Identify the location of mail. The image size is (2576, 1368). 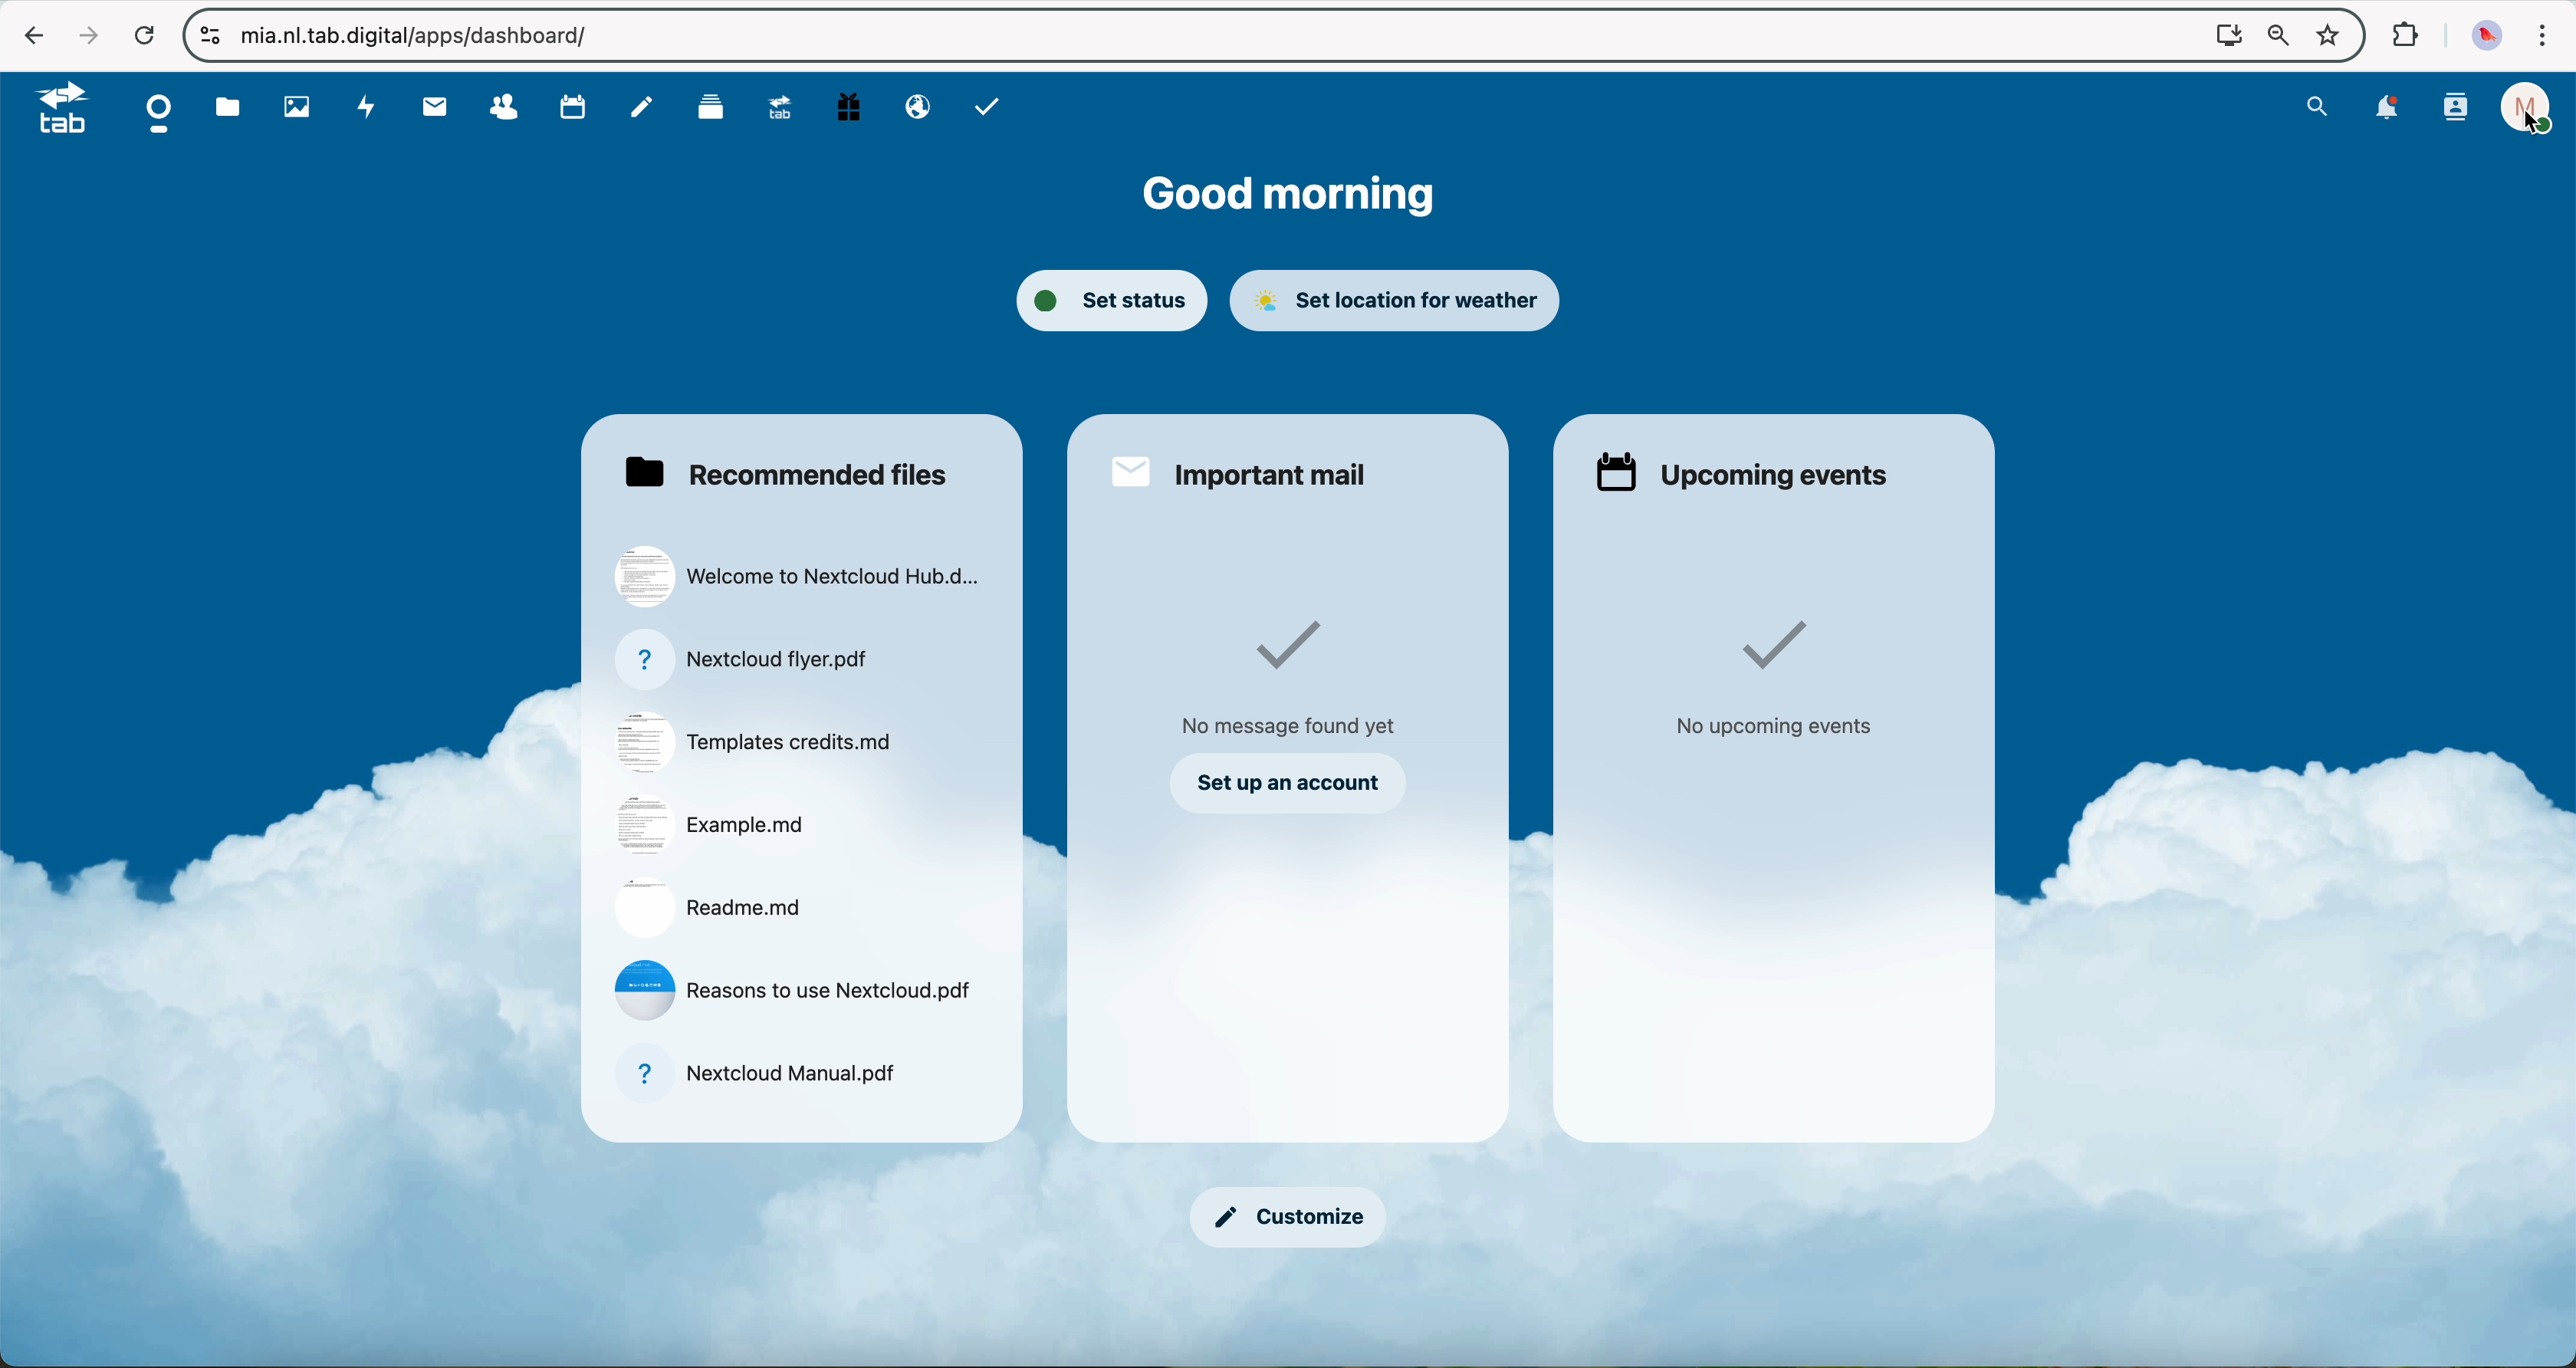
(431, 108).